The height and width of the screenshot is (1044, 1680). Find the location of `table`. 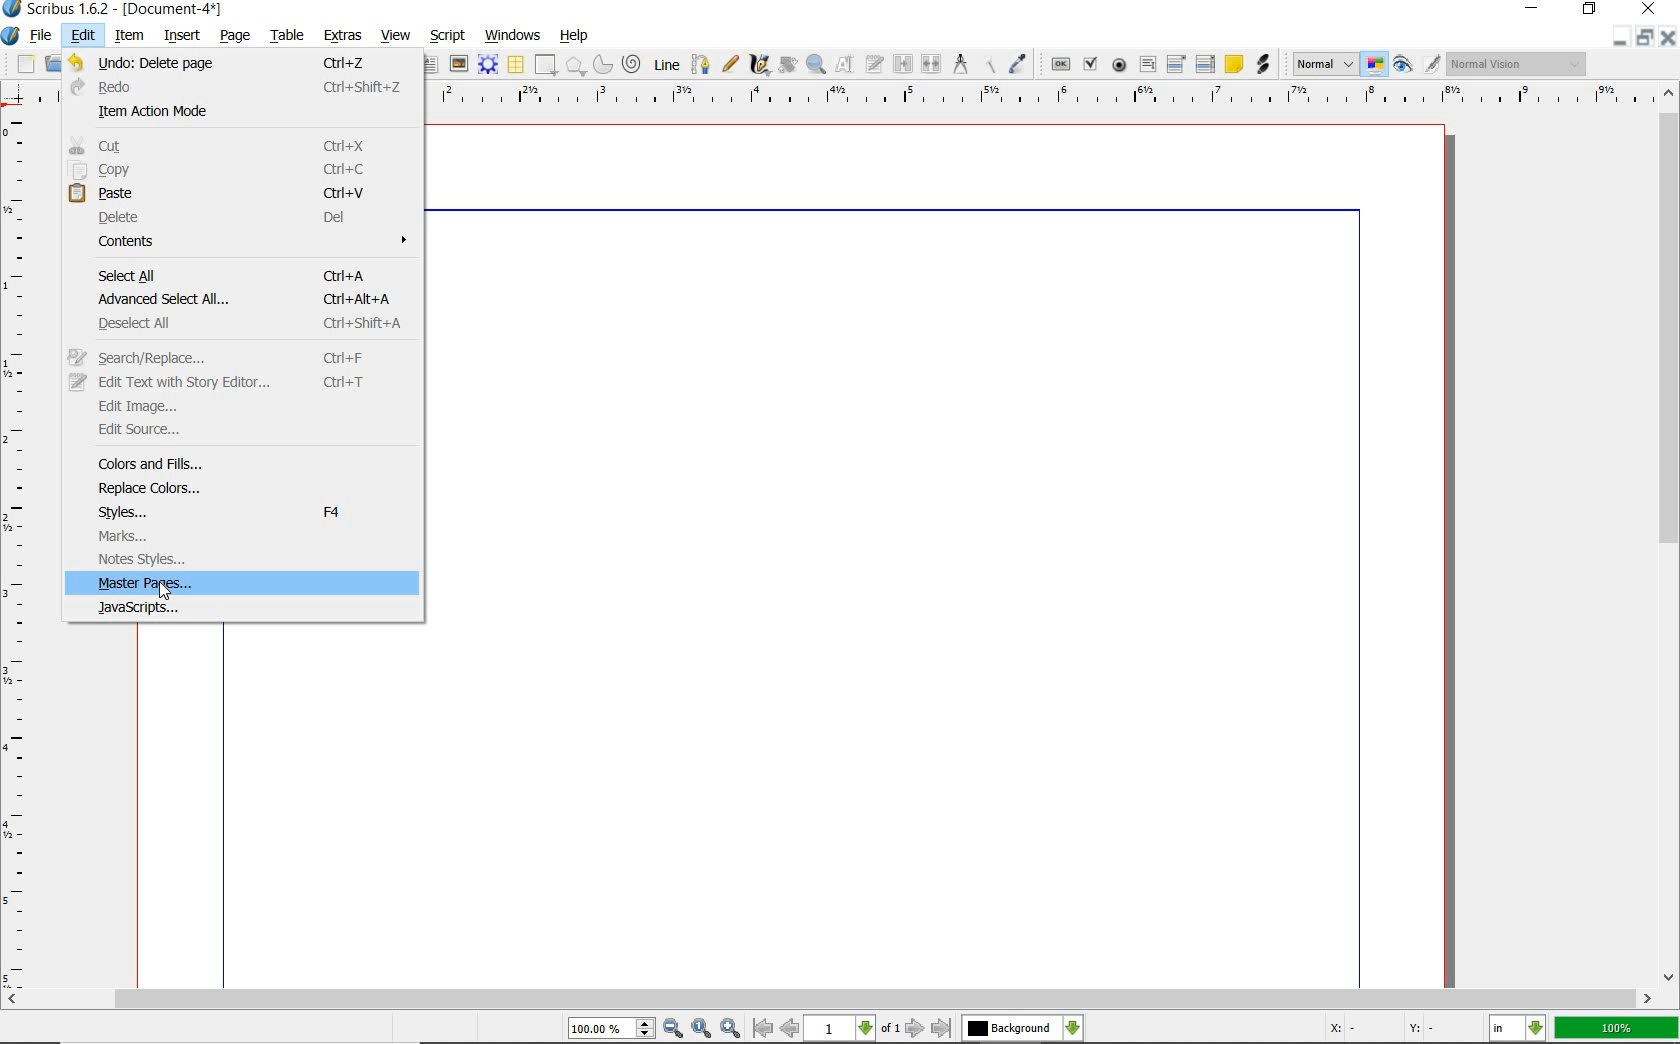

table is located at coordinates (284, 35).